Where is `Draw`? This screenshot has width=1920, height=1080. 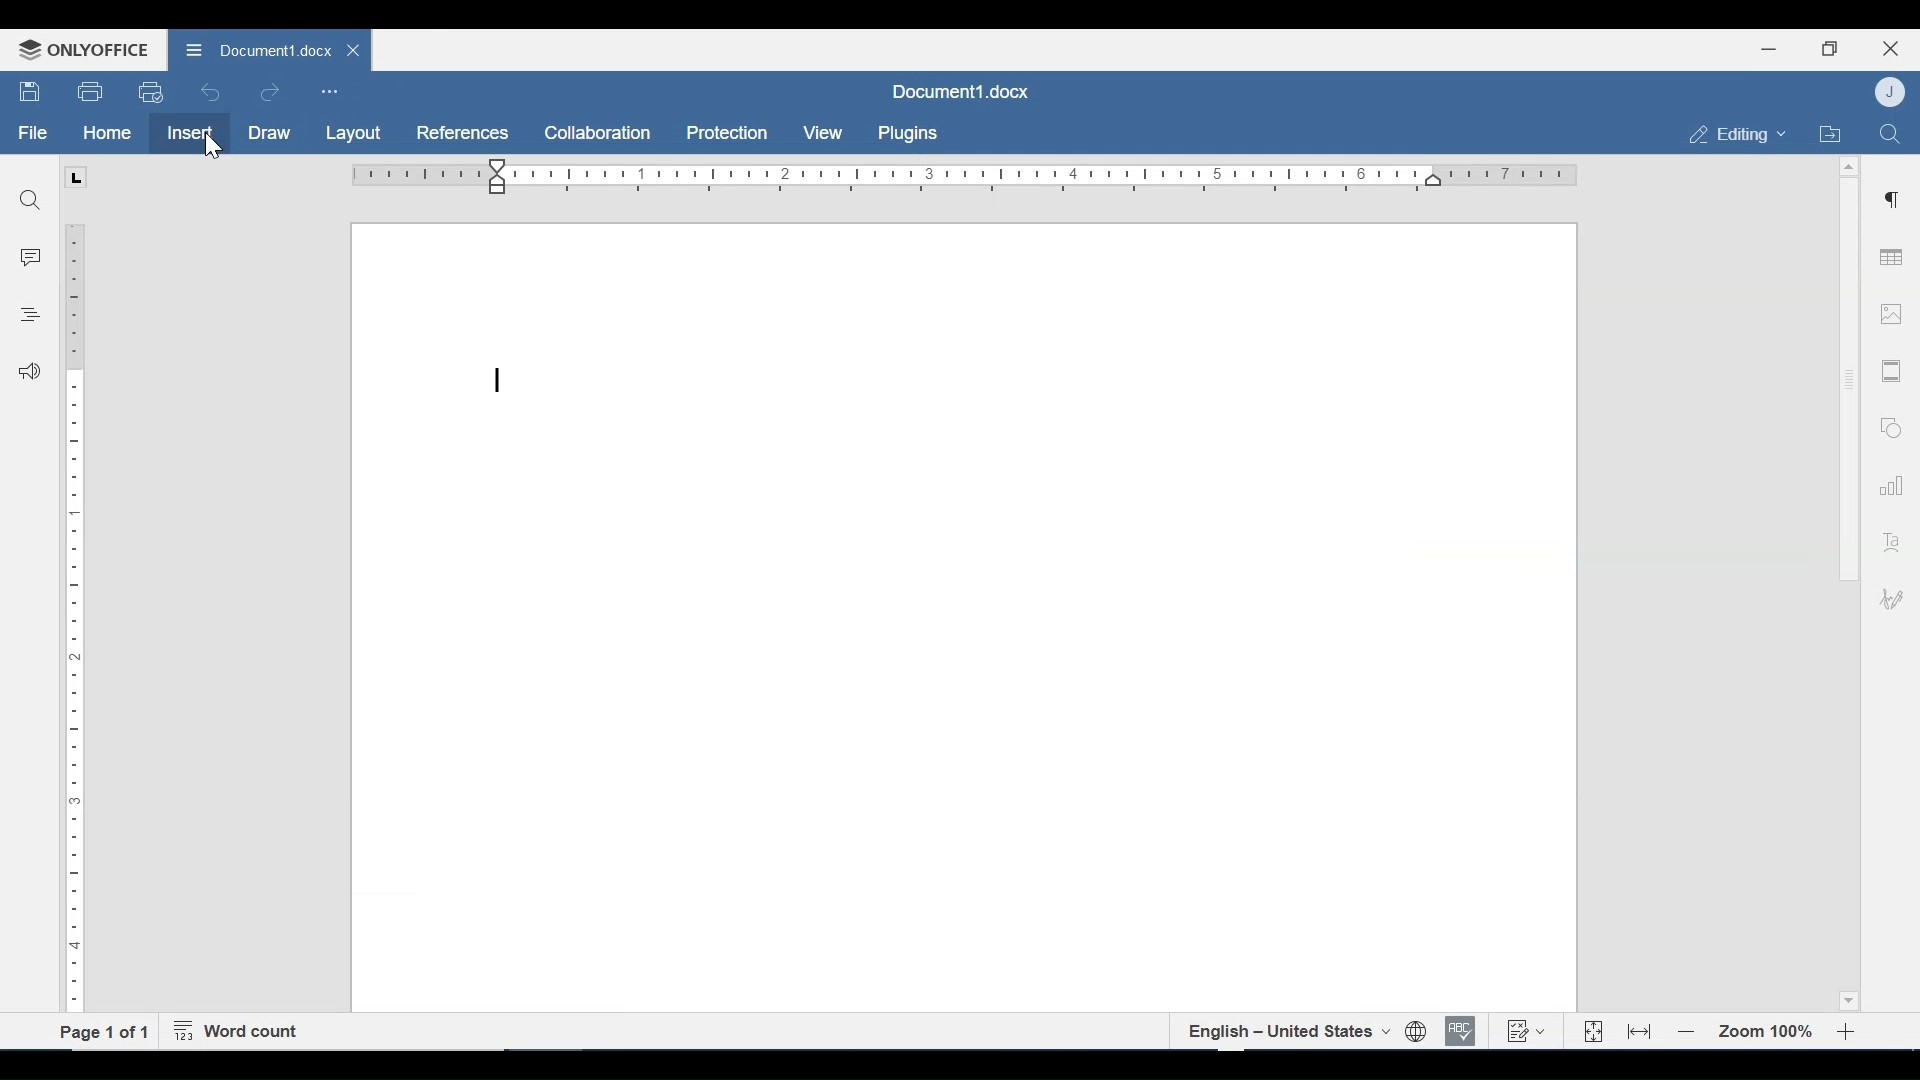
Draw is located at coordinates (269, 134).